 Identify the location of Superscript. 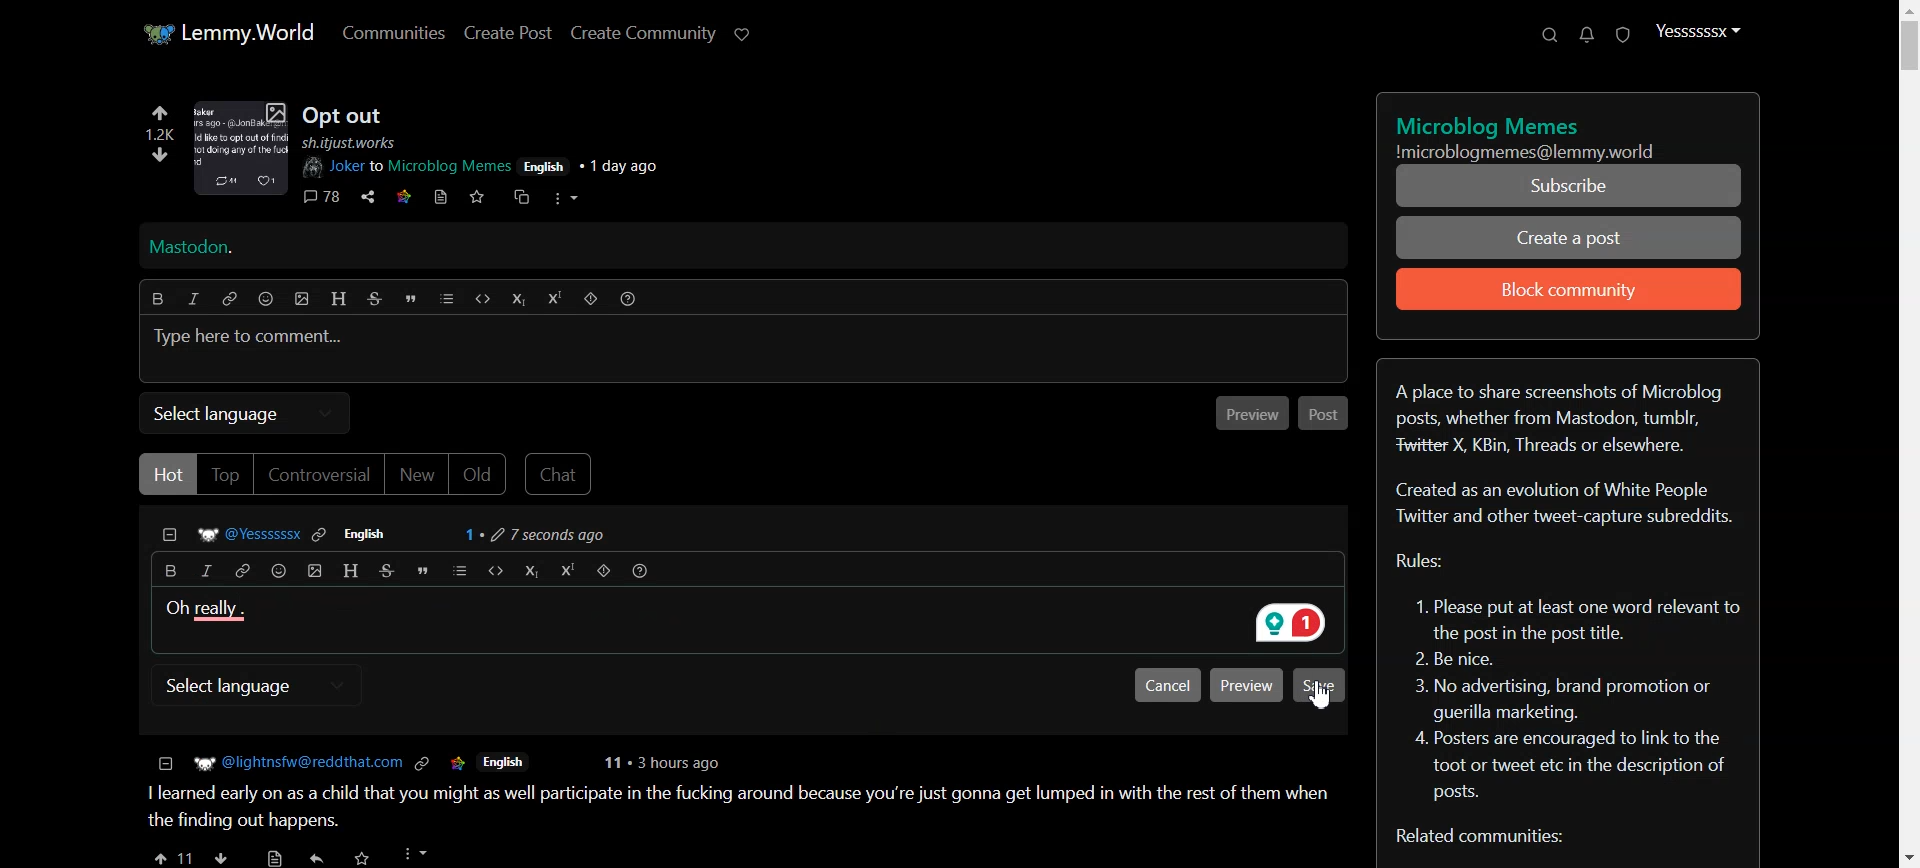
(564, 571).